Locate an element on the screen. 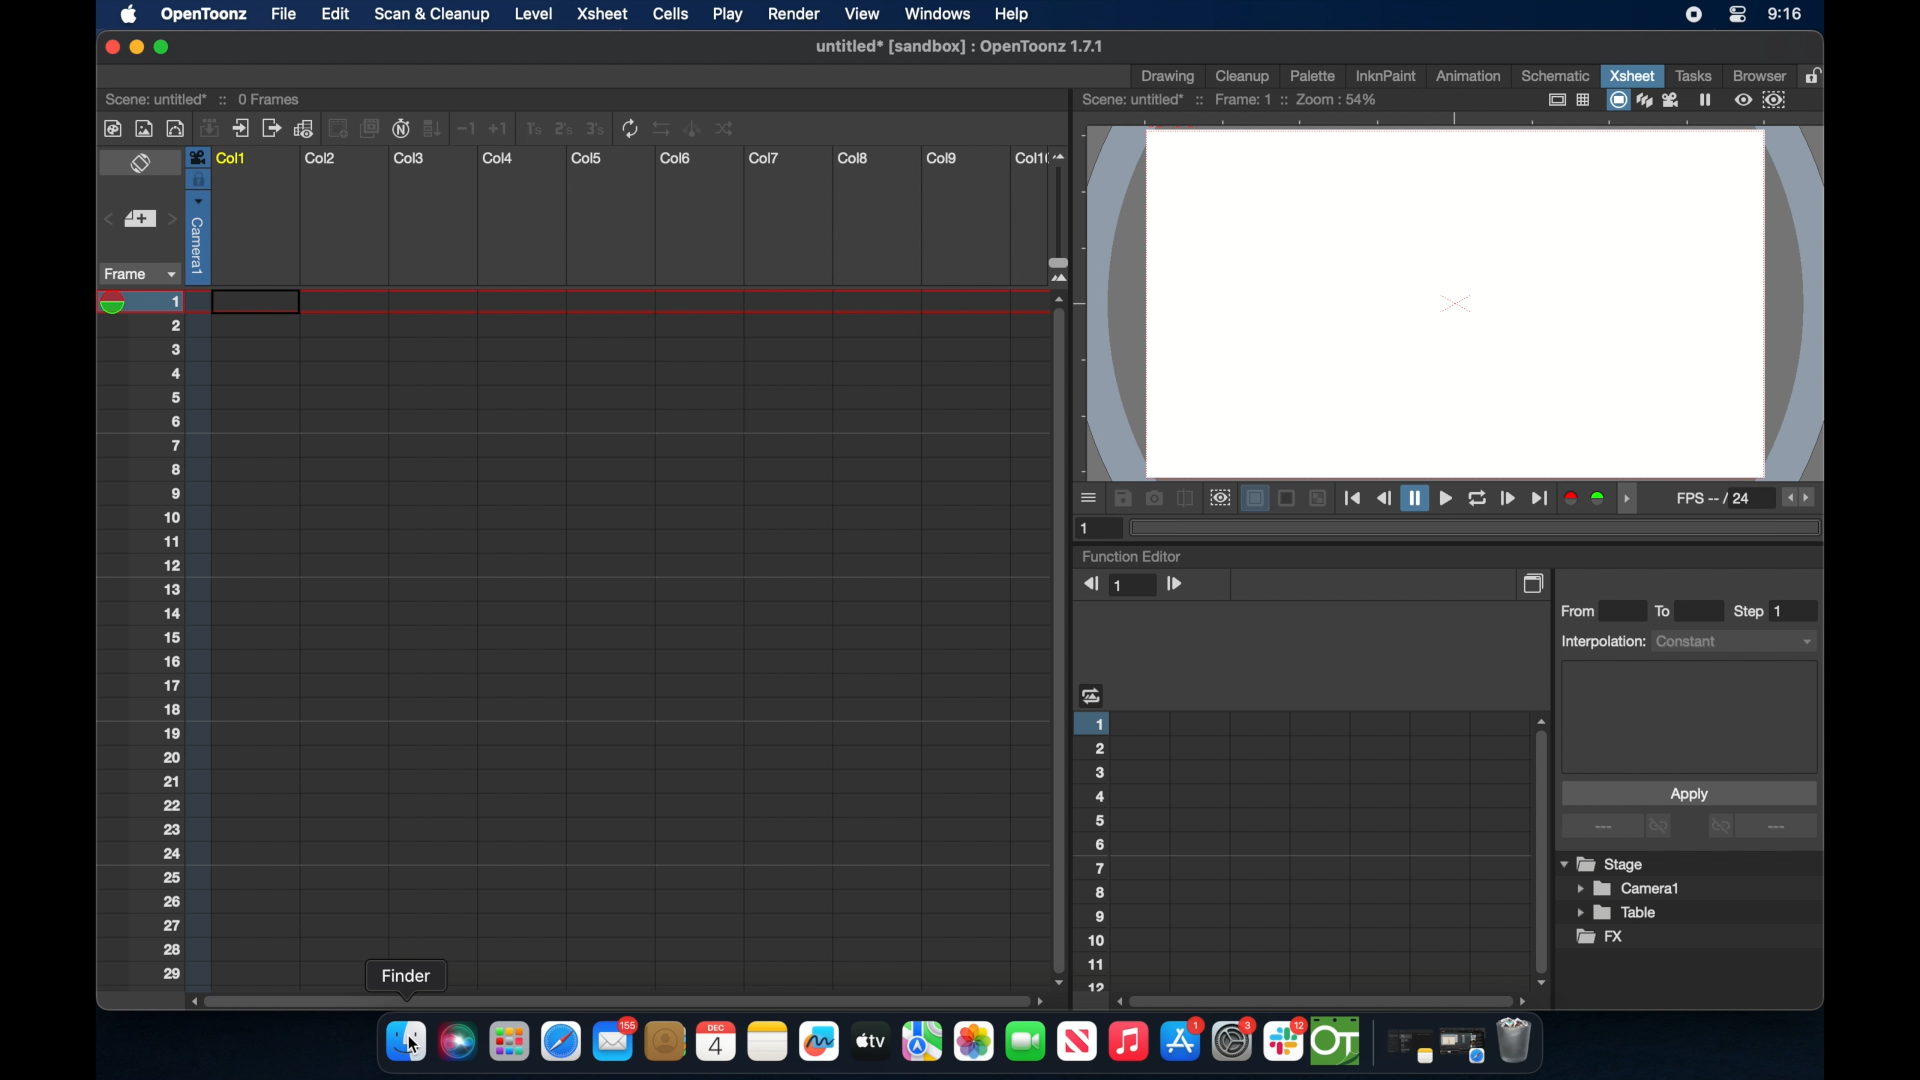 This screenshot has width=1920, height=1080. scroll box is located at coordinates (1538, 850).